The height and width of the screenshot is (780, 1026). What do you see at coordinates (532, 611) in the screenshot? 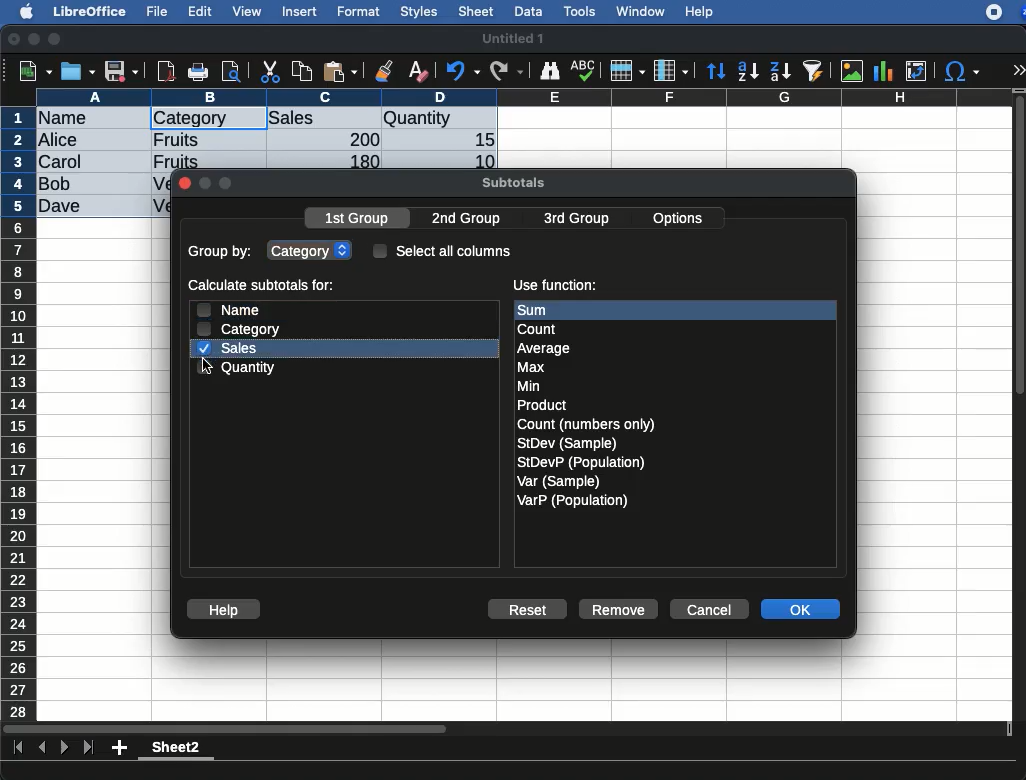
I see `reset` at bounding box center [532, 611].